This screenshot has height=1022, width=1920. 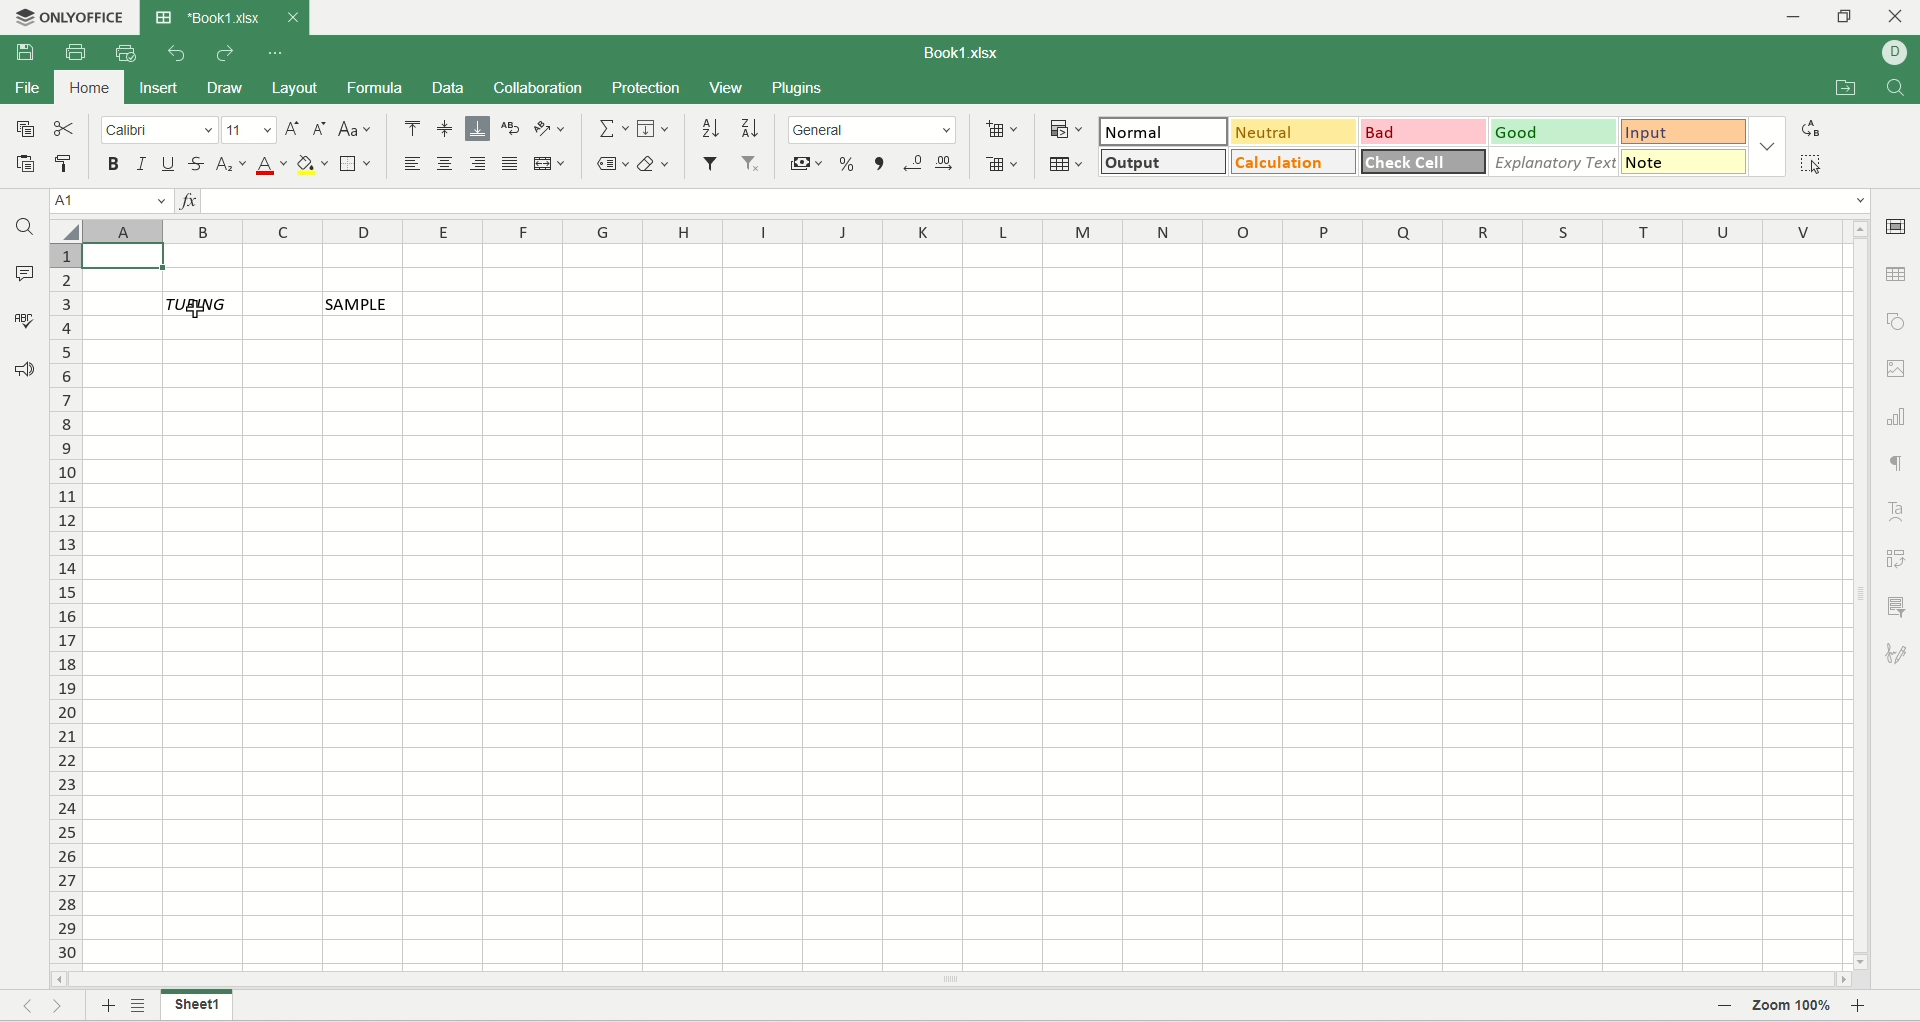 I want to click on bold, so click(x=114, y=165).